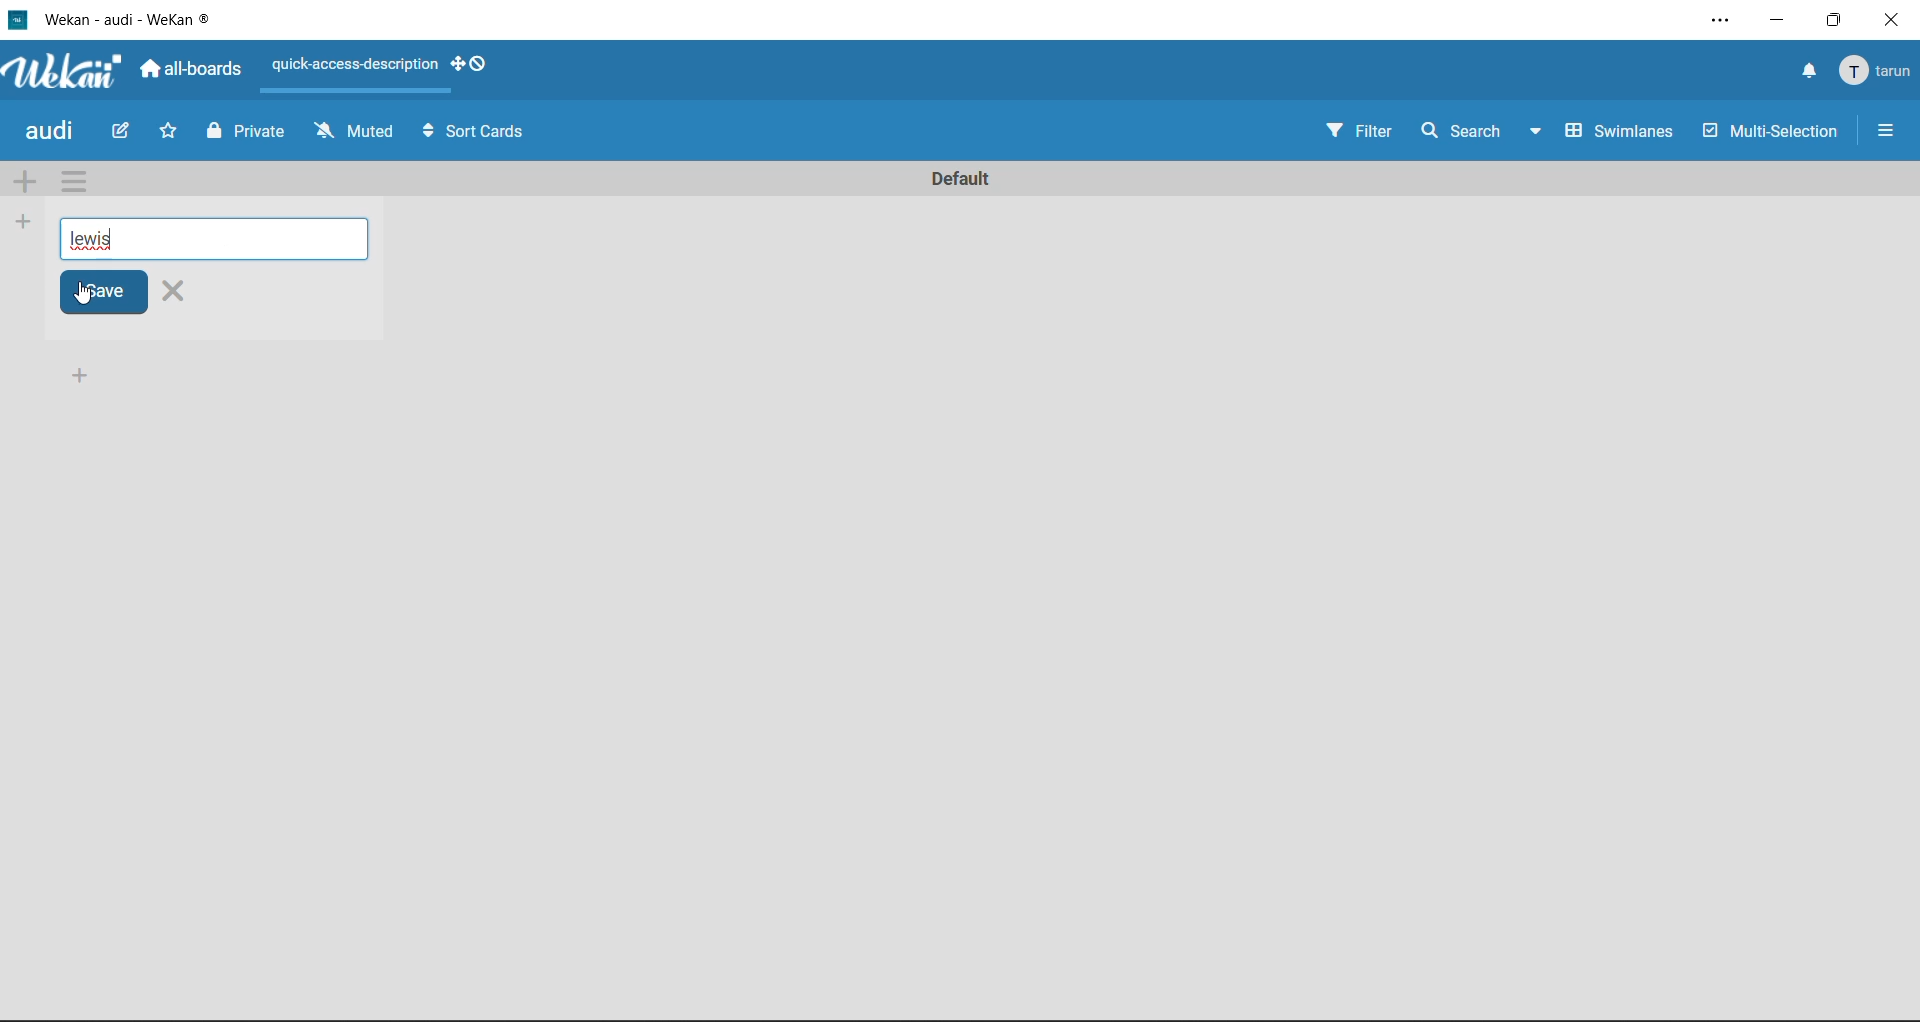 This screenshot has width=1920, height=1022. What do you see at coordinates (426, 131) in the screenshot?
I see `Arrows` at bounding box center [426, 131].